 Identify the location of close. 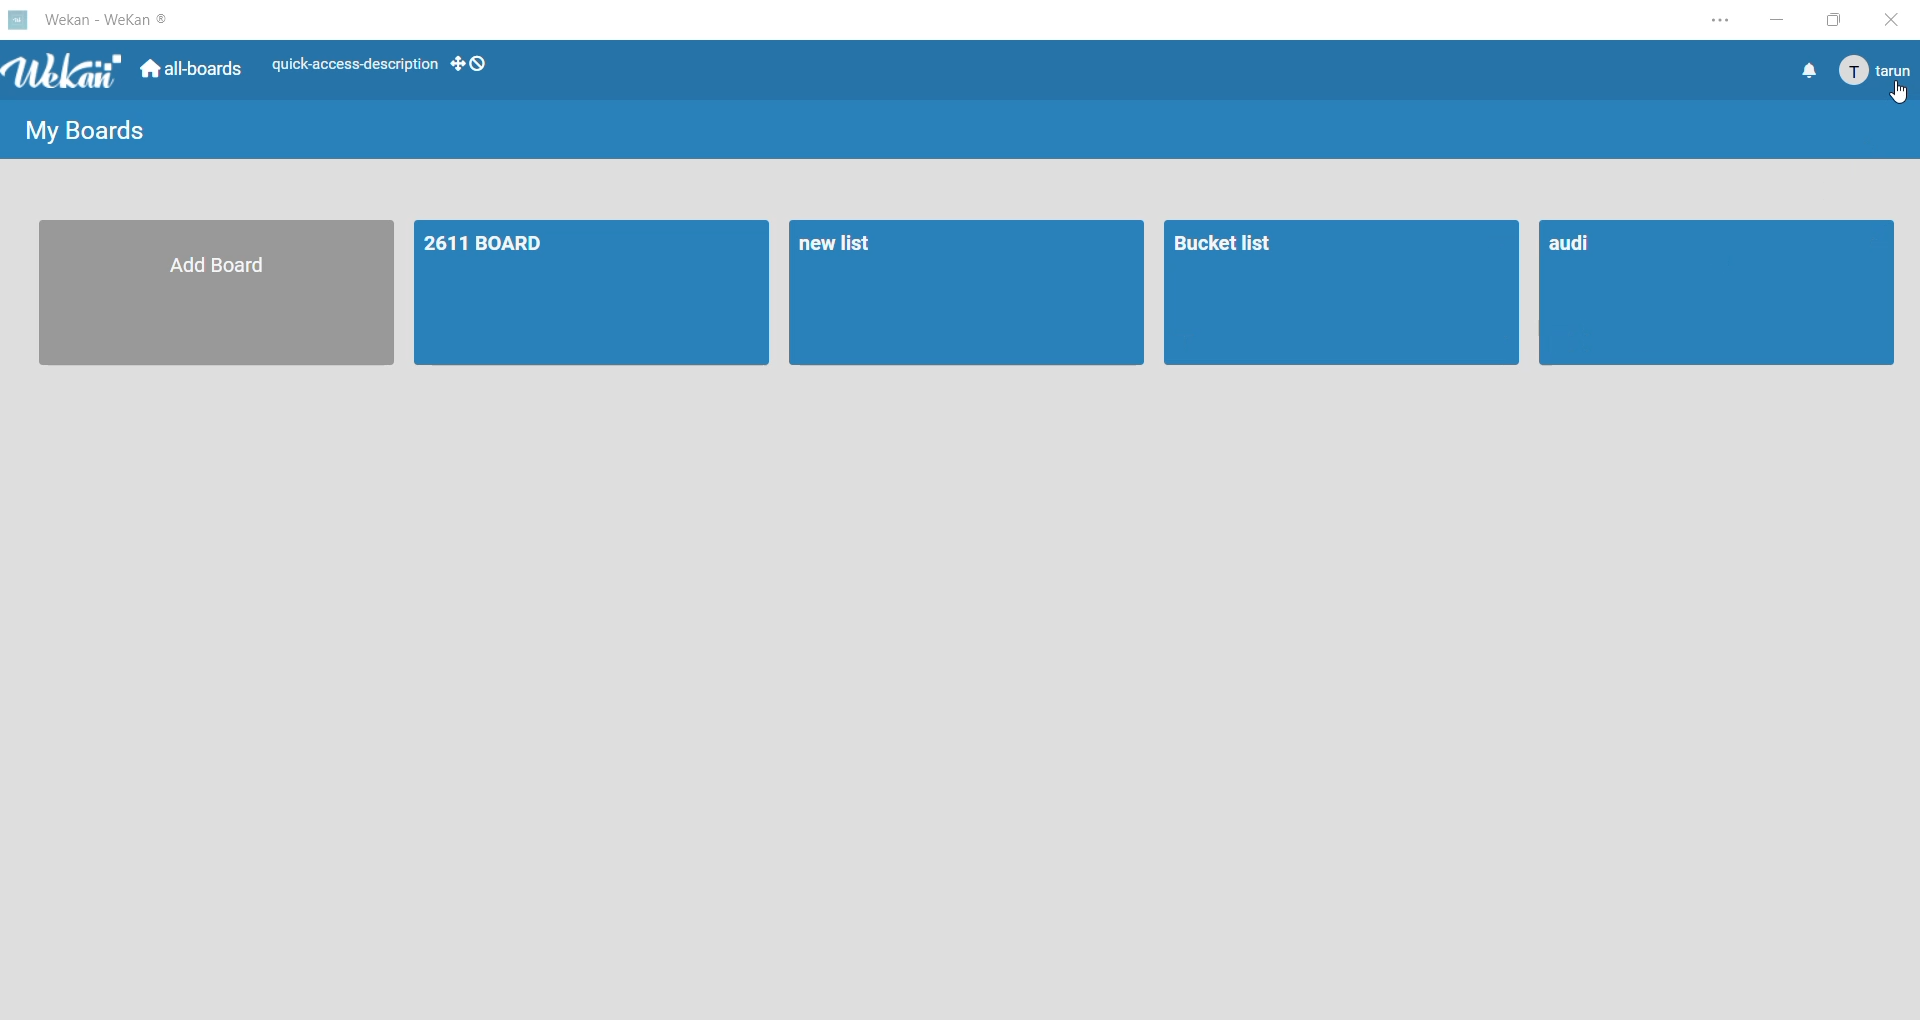
(1896, 18).